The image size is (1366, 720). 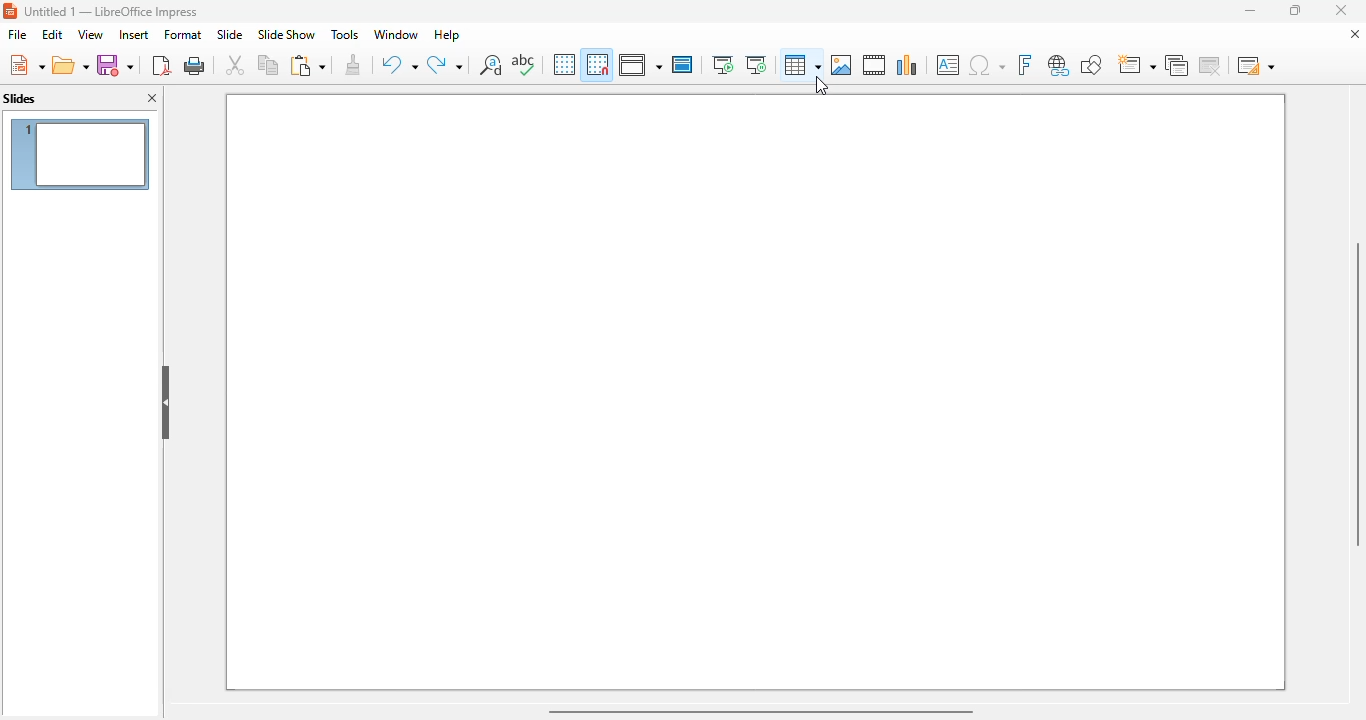 What do you see at coordinates (1093, 64) in the screenshot?
I see `show draw functions` at bounding box center [1093, 64].